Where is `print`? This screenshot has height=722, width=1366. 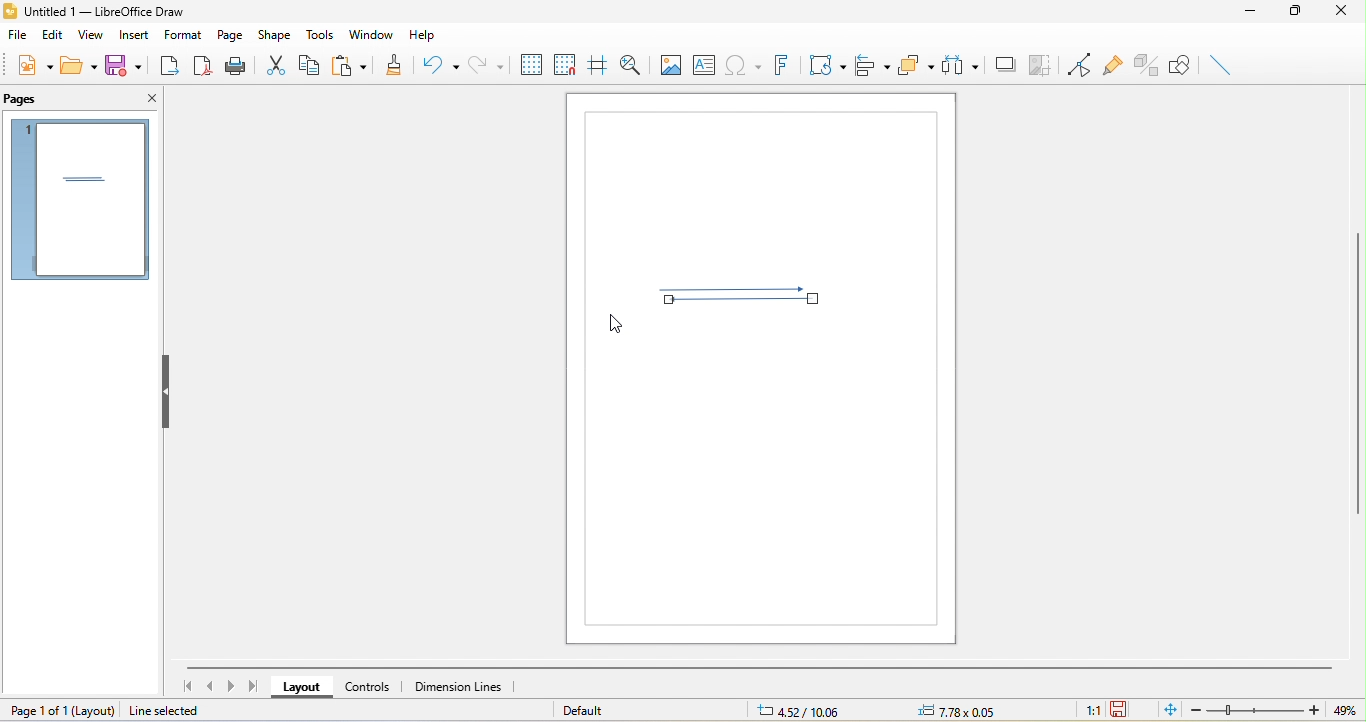 print is located at coordinates (238, 68).